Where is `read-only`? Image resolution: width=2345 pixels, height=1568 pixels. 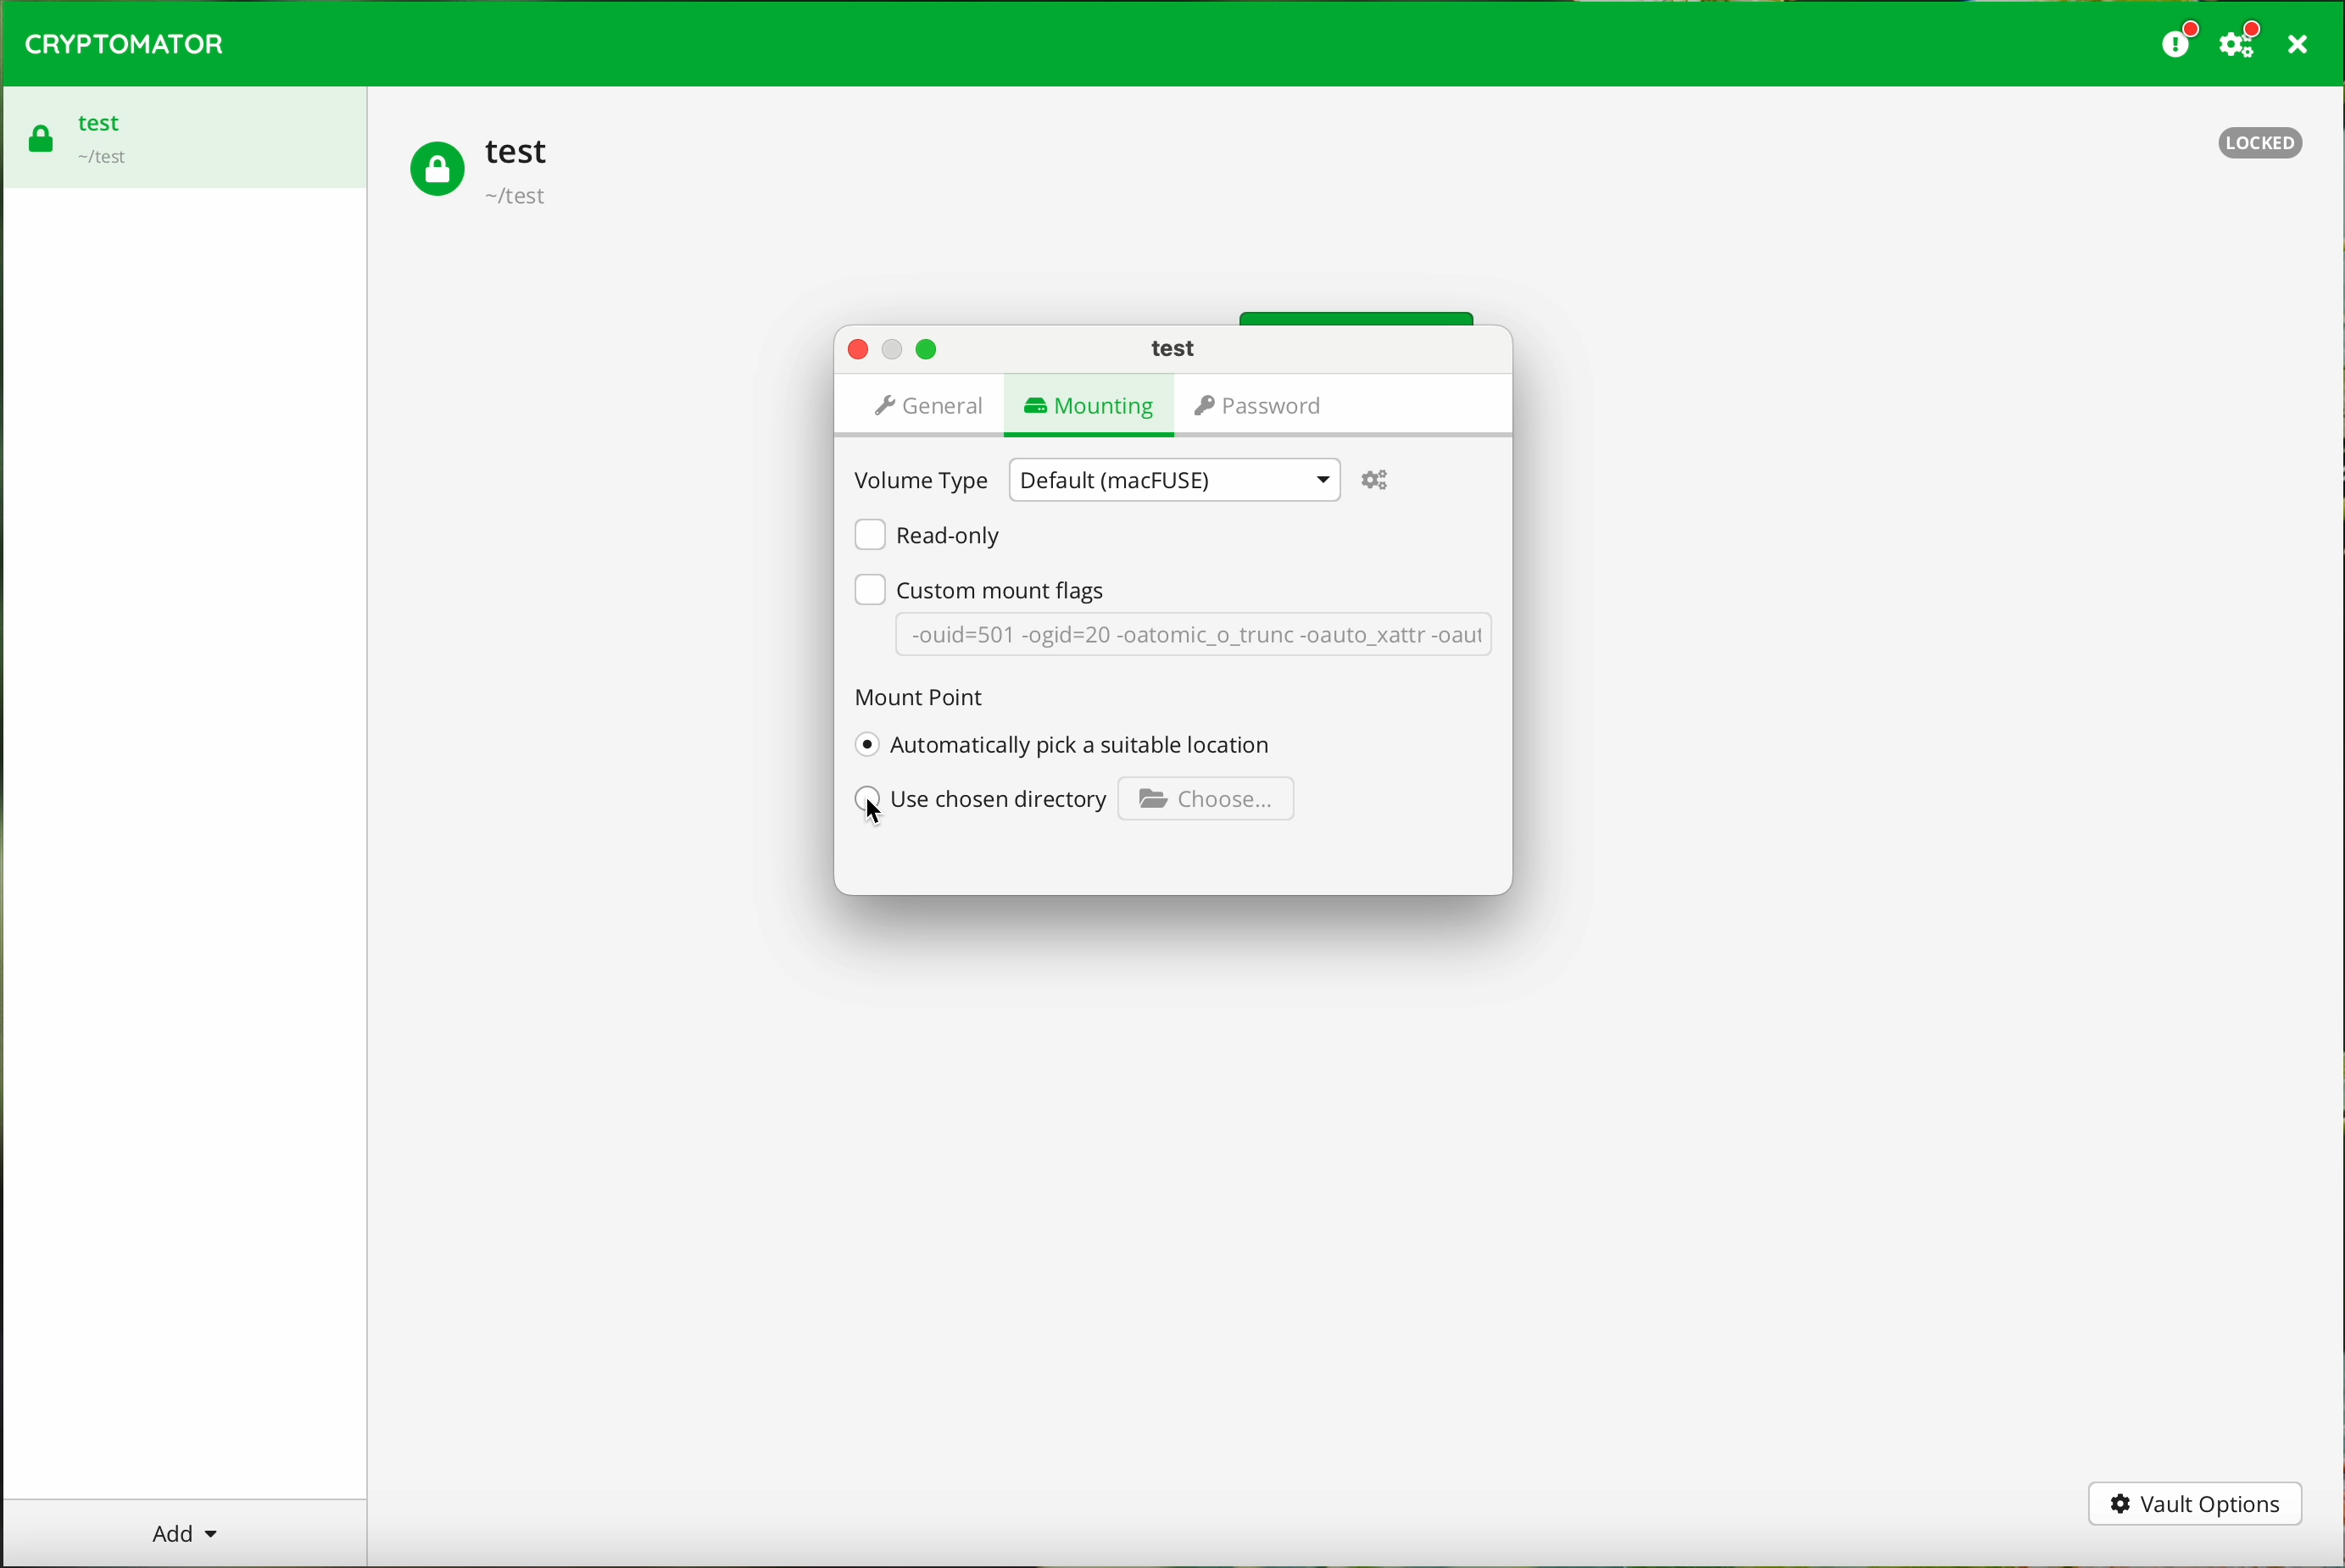 read-only is located at coordinates (929, 536).